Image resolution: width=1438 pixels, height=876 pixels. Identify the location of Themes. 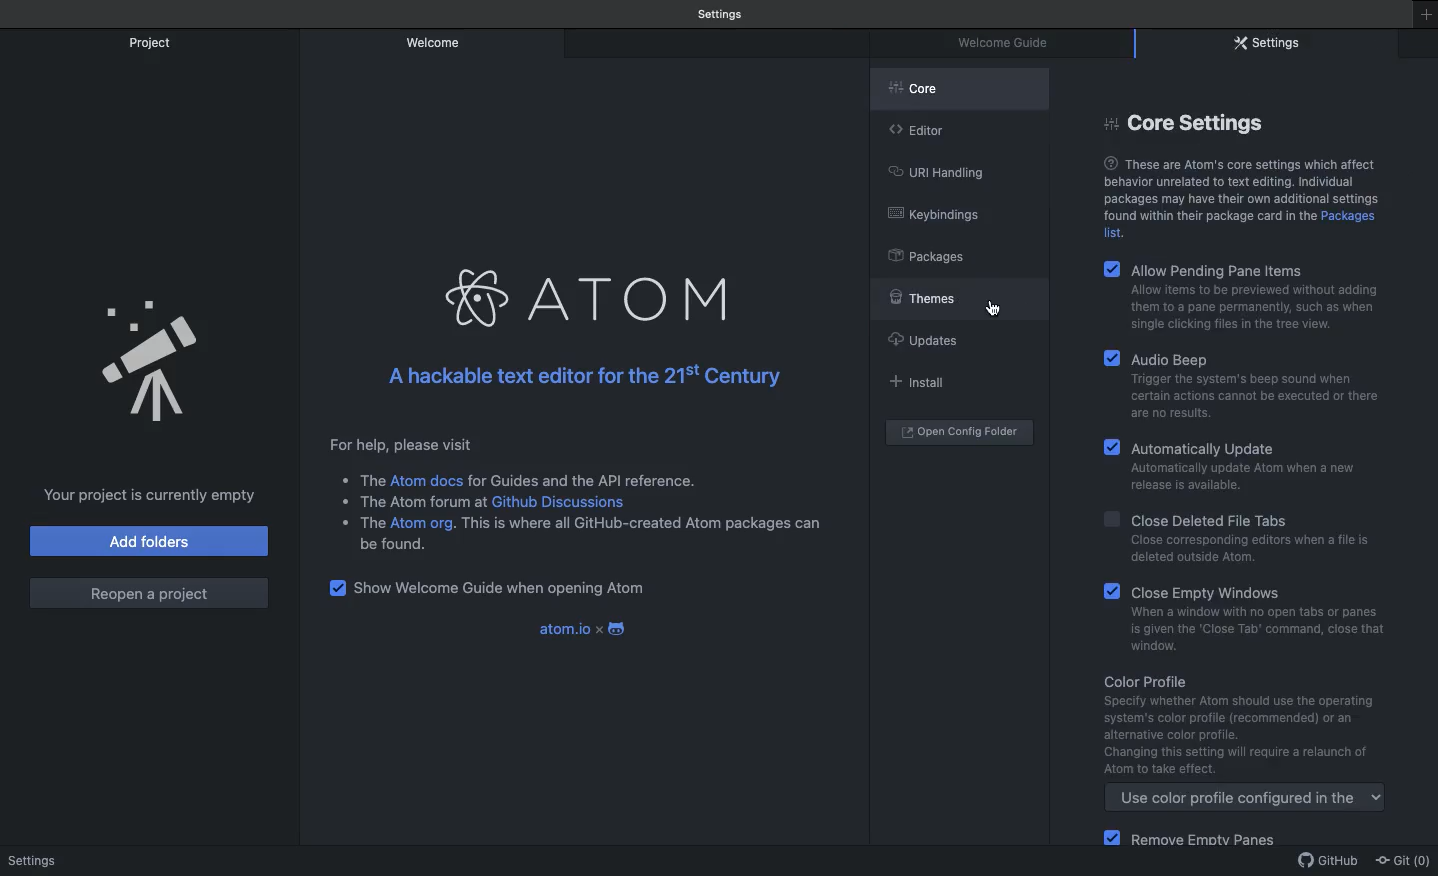
(956, 297).